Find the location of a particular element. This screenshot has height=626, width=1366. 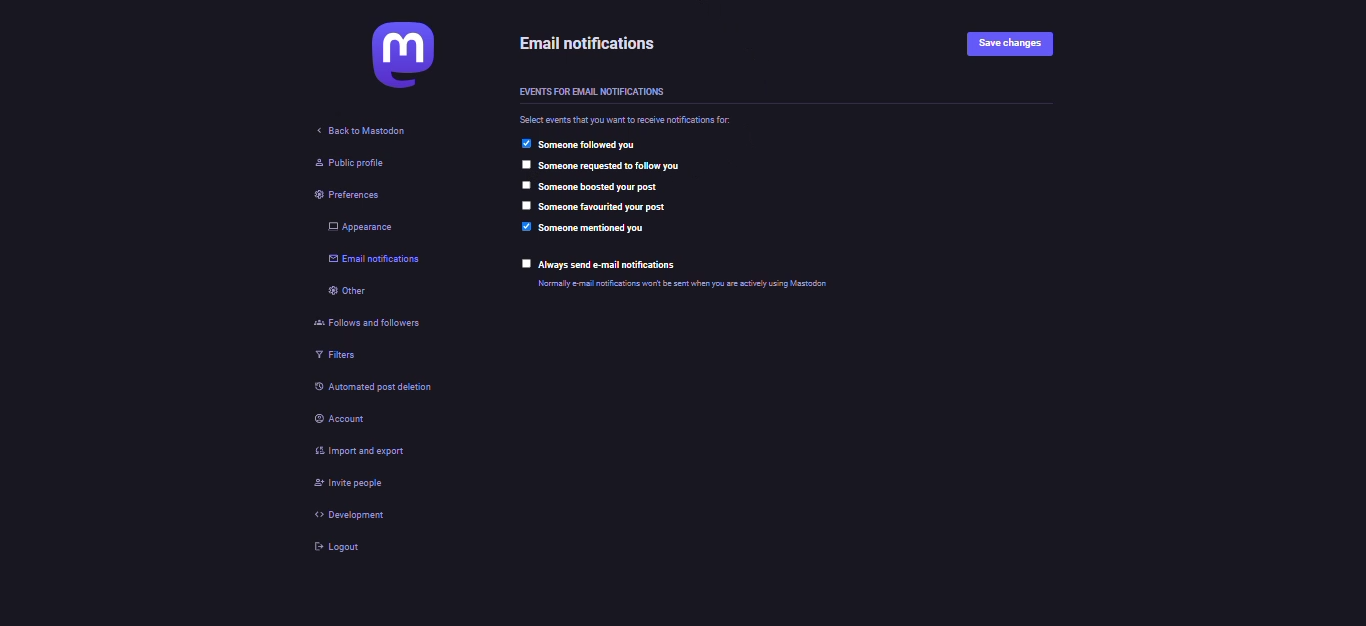

development is located at coordinates (337, 515).